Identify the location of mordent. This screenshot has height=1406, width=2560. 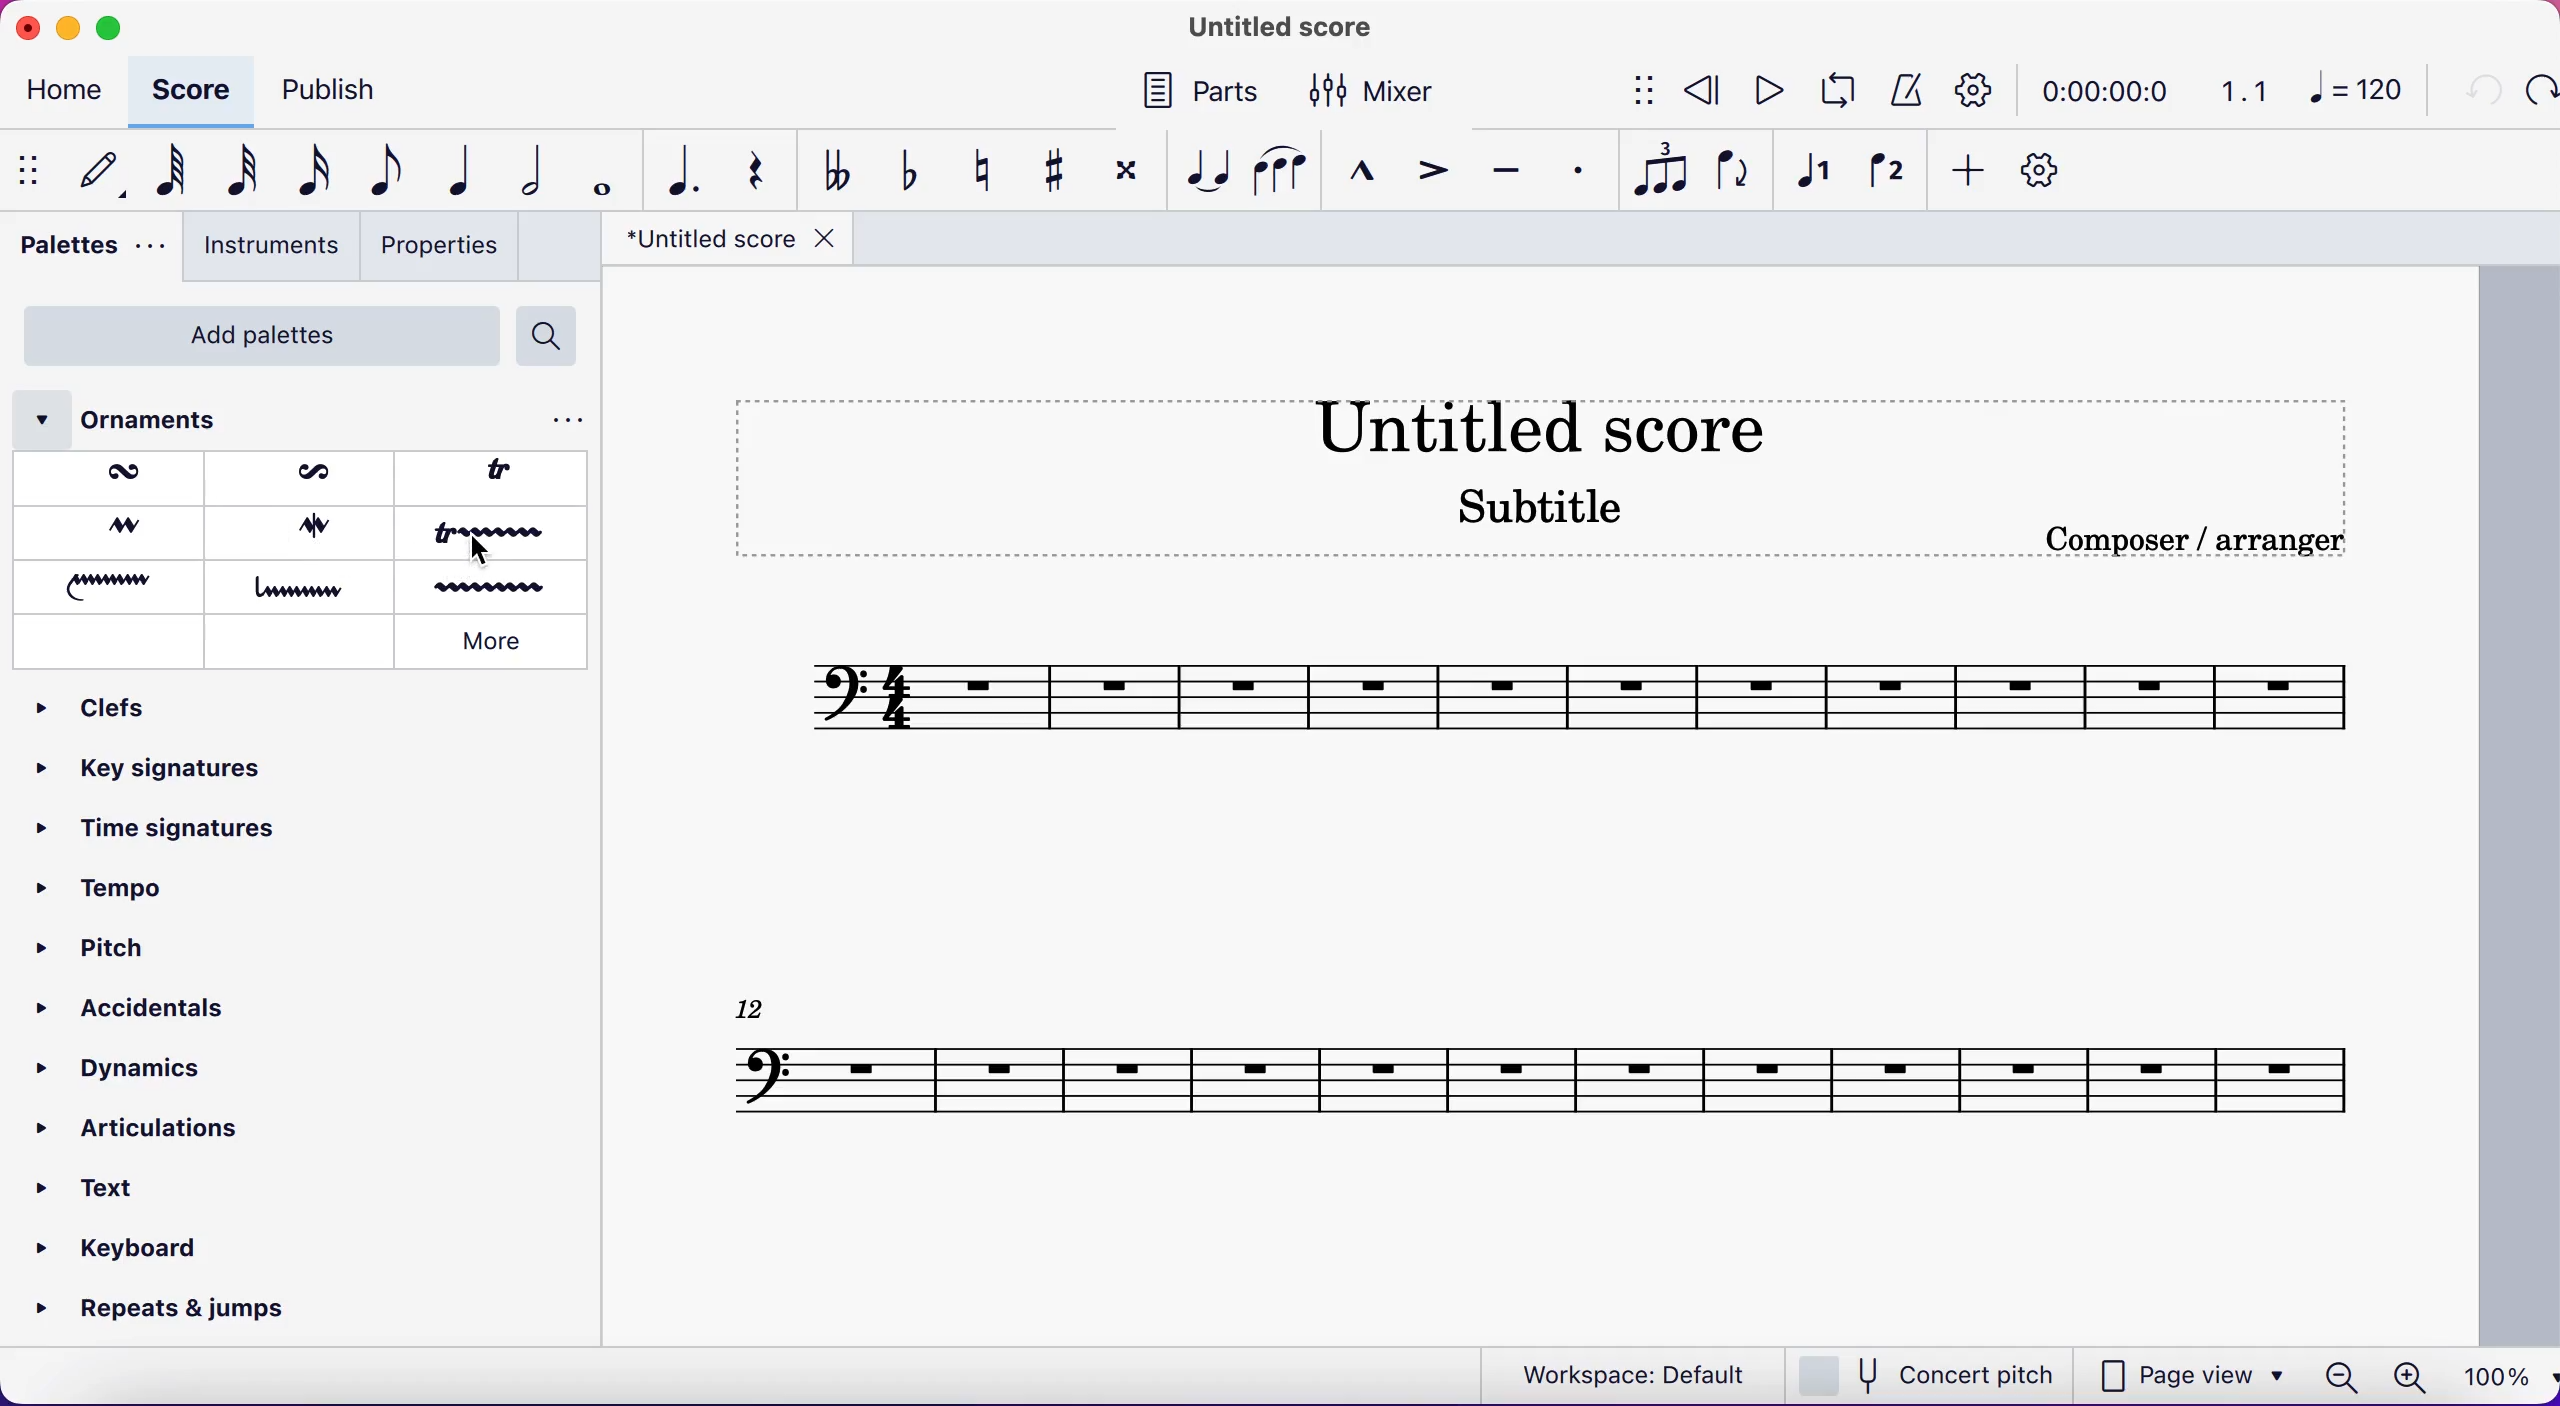
(116, 478).